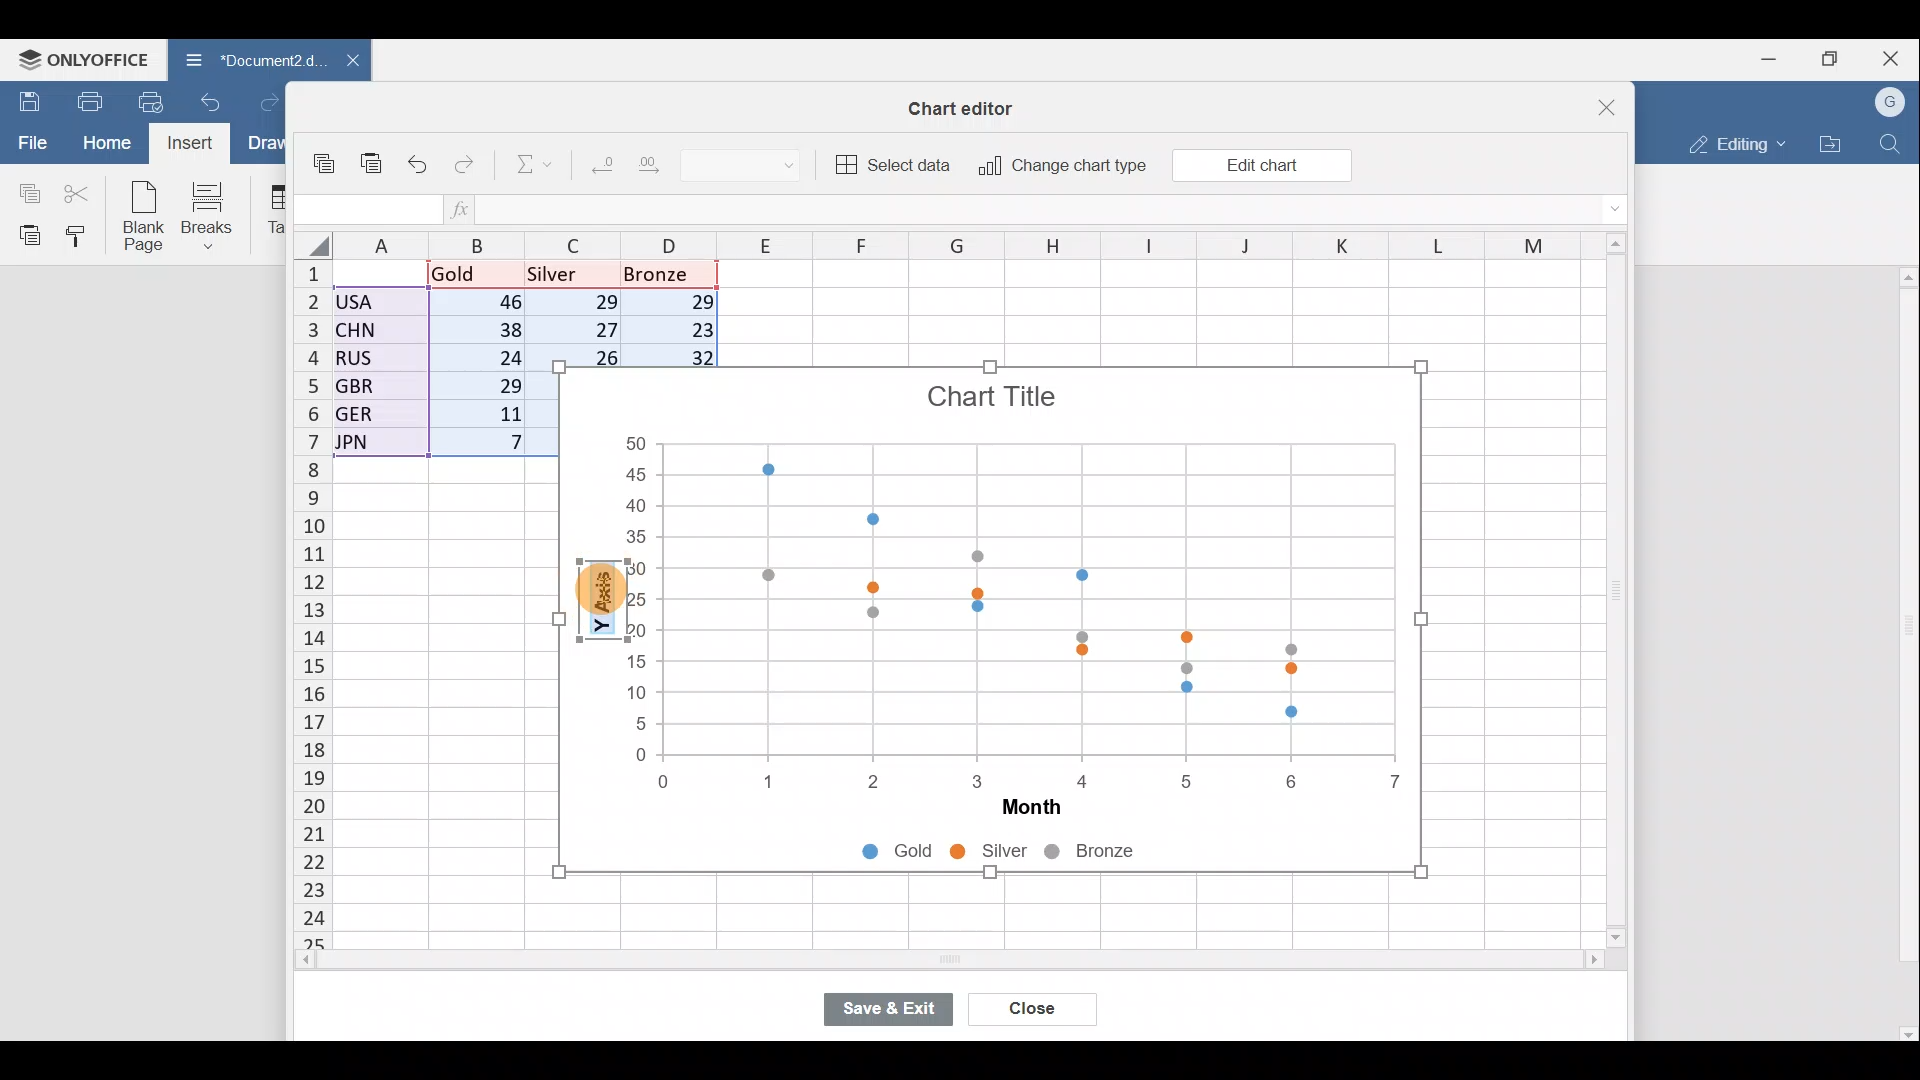 This screenshot has width=1920, height=1080. I want to click on Copy, so click(25, 191).